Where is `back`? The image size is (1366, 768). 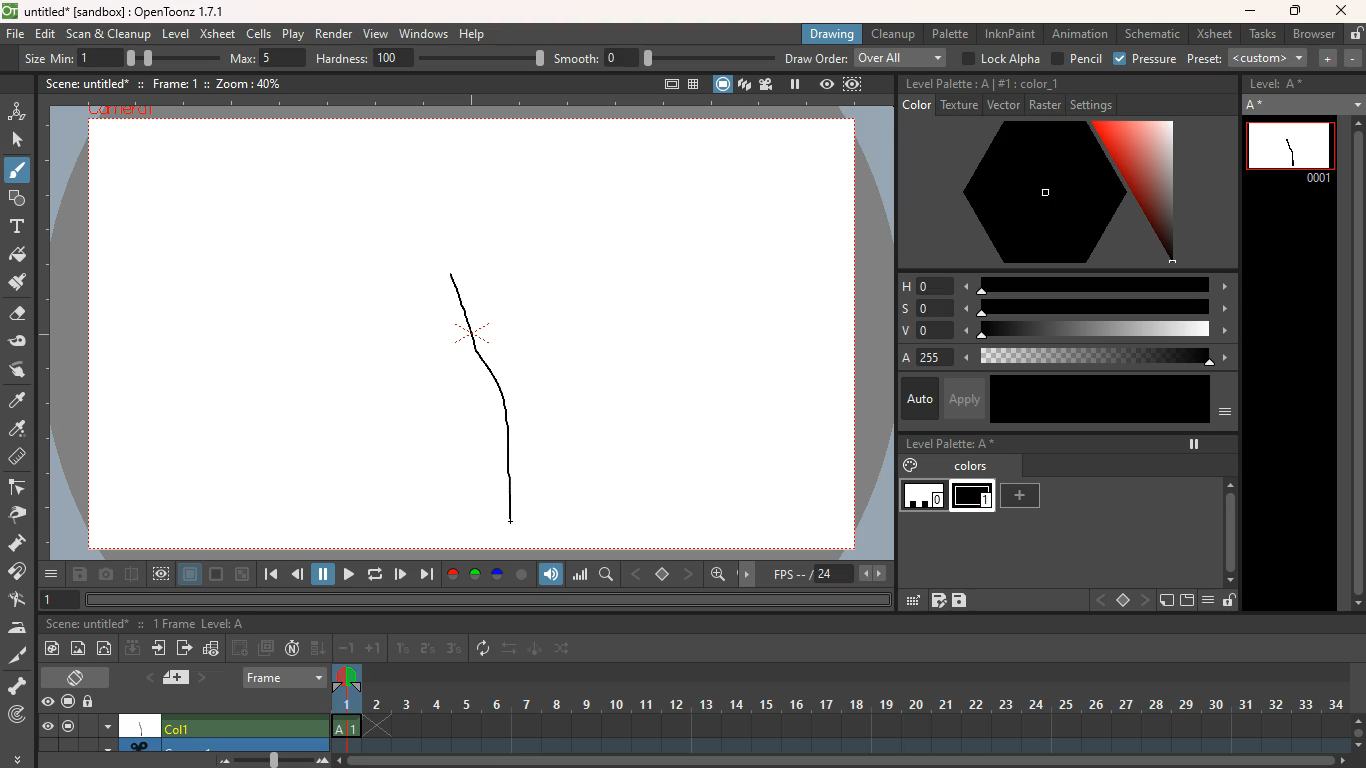 back is located at coordinates (299, 576).